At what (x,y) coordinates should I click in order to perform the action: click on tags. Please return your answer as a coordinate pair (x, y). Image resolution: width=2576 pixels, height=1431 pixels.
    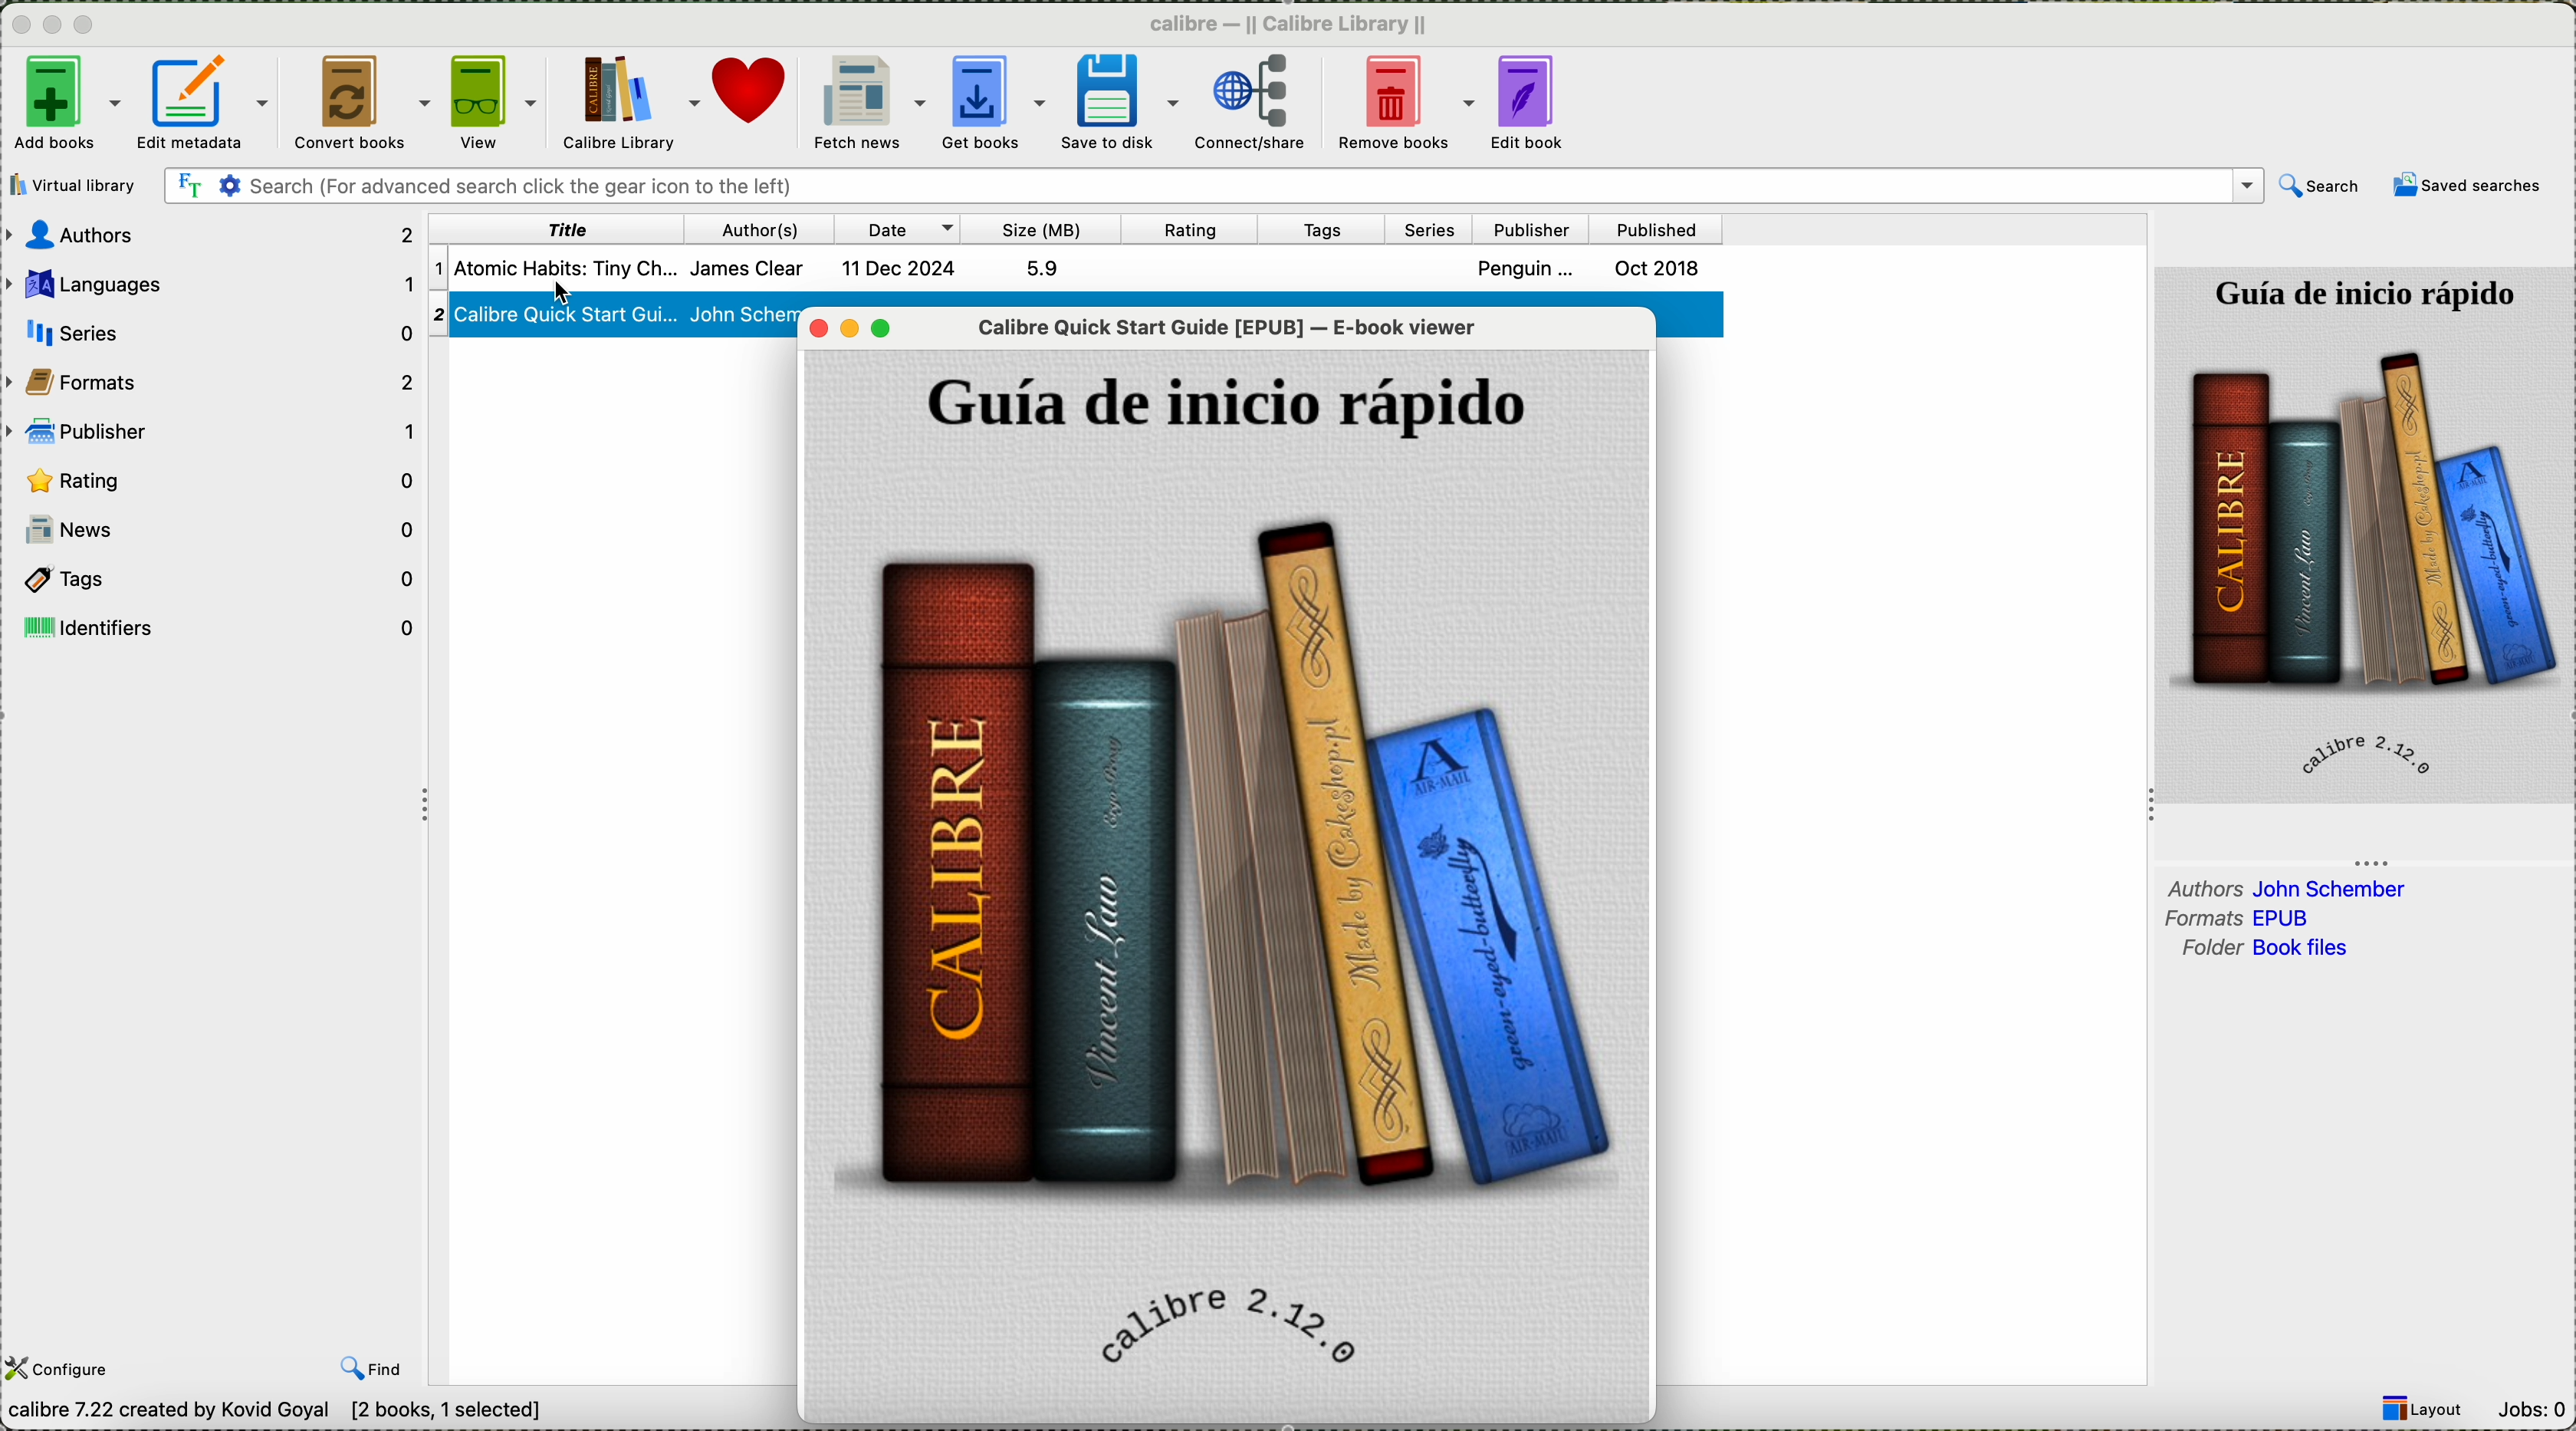
    Looking at the image, I should click on (220, 582).